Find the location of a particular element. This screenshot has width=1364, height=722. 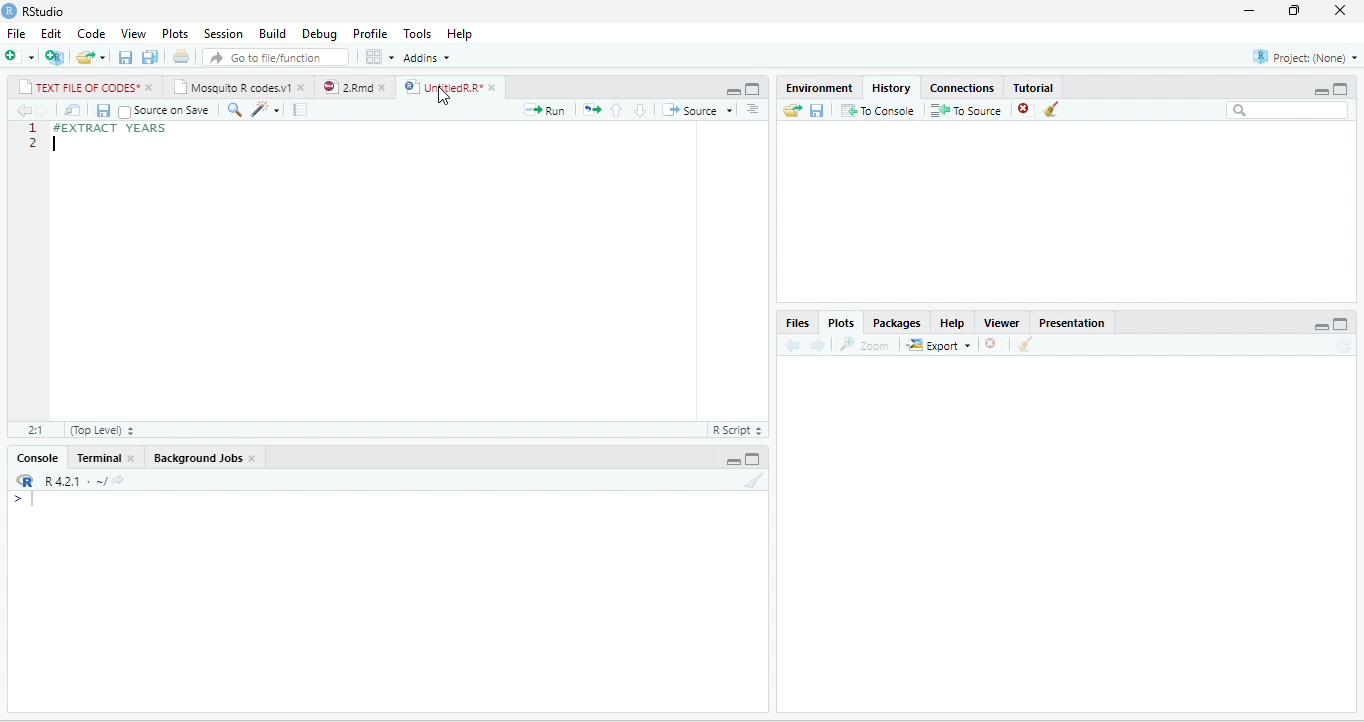

R 4.2.1 .~/ is located at coordinates (71, 481).